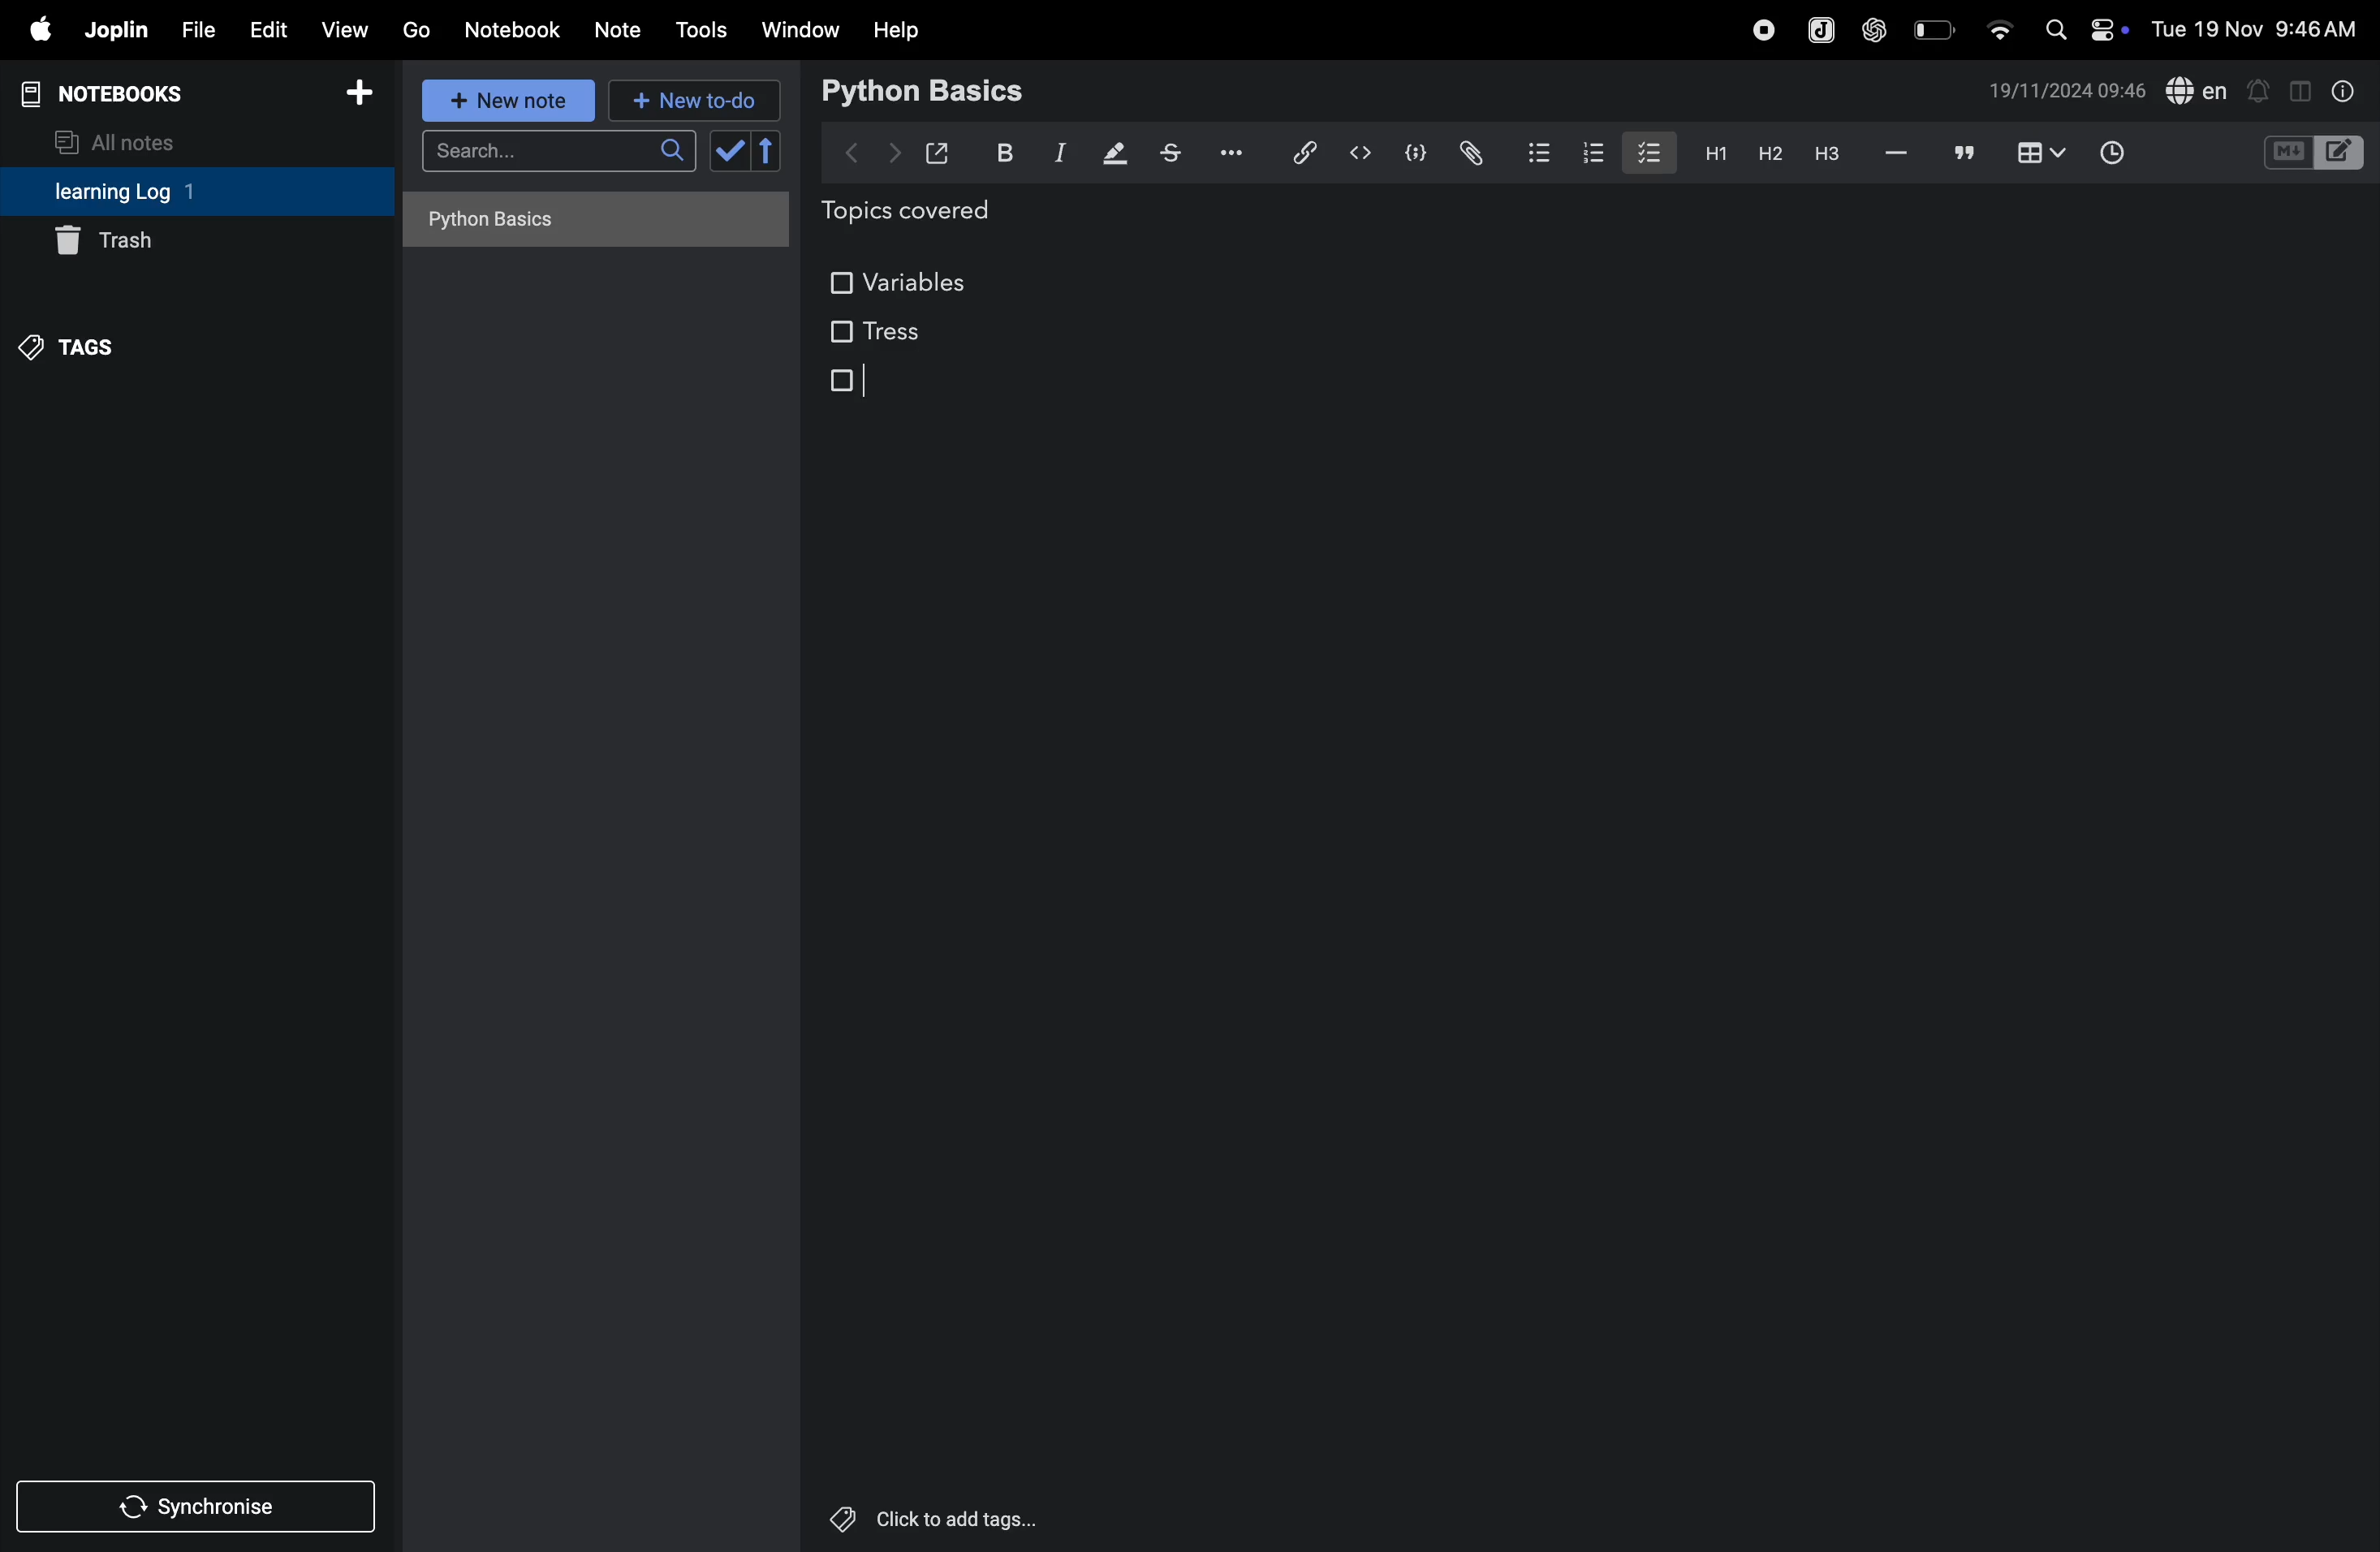  I want to click on toggle editor layout, so click(2302, 89).